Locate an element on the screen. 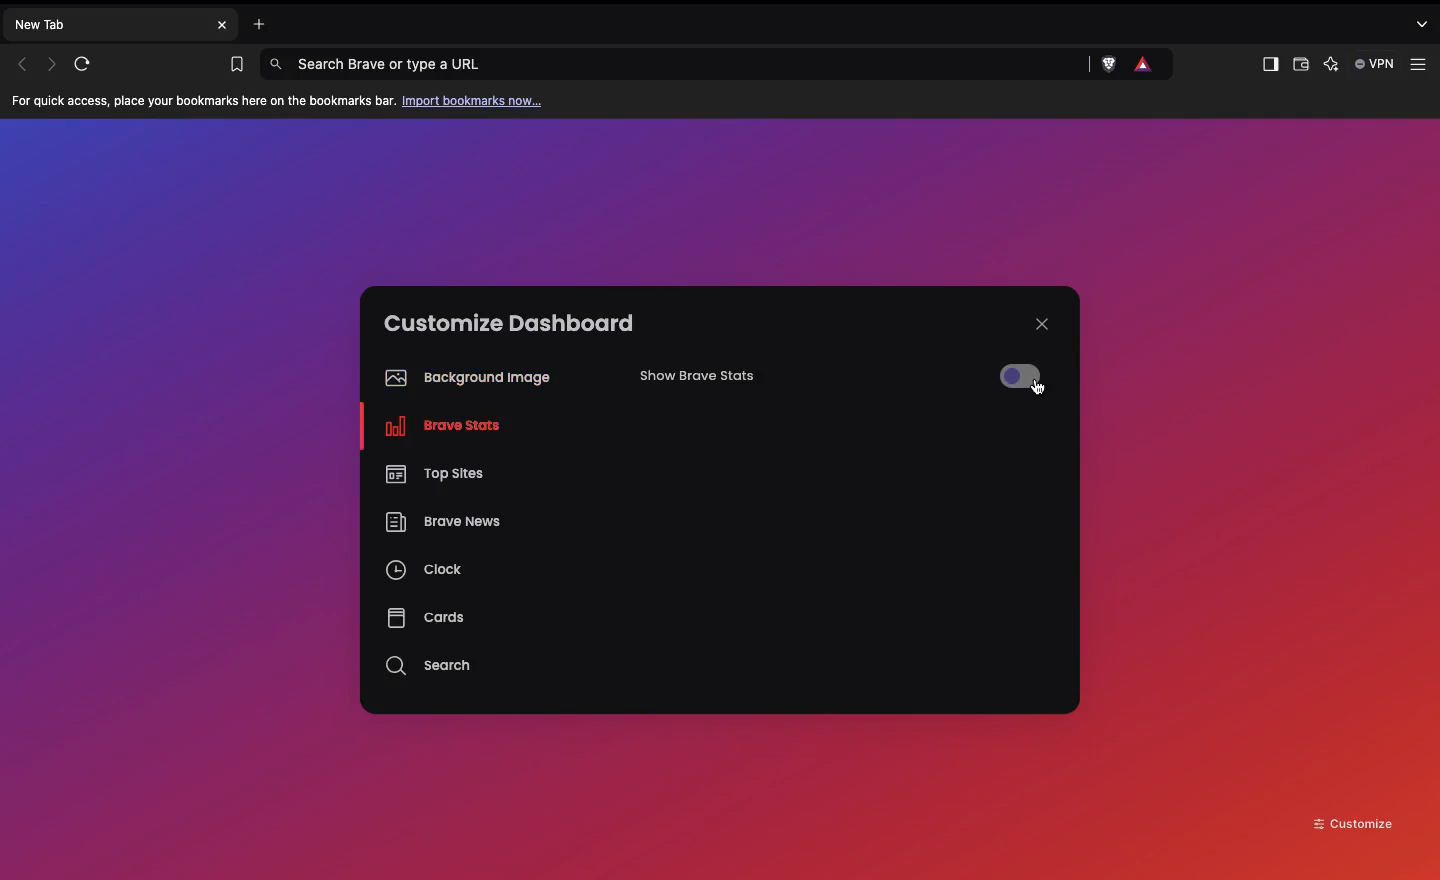  For quick access, place your bookmarks here on the bookmarks bar. is located at coordinates (204, 102).